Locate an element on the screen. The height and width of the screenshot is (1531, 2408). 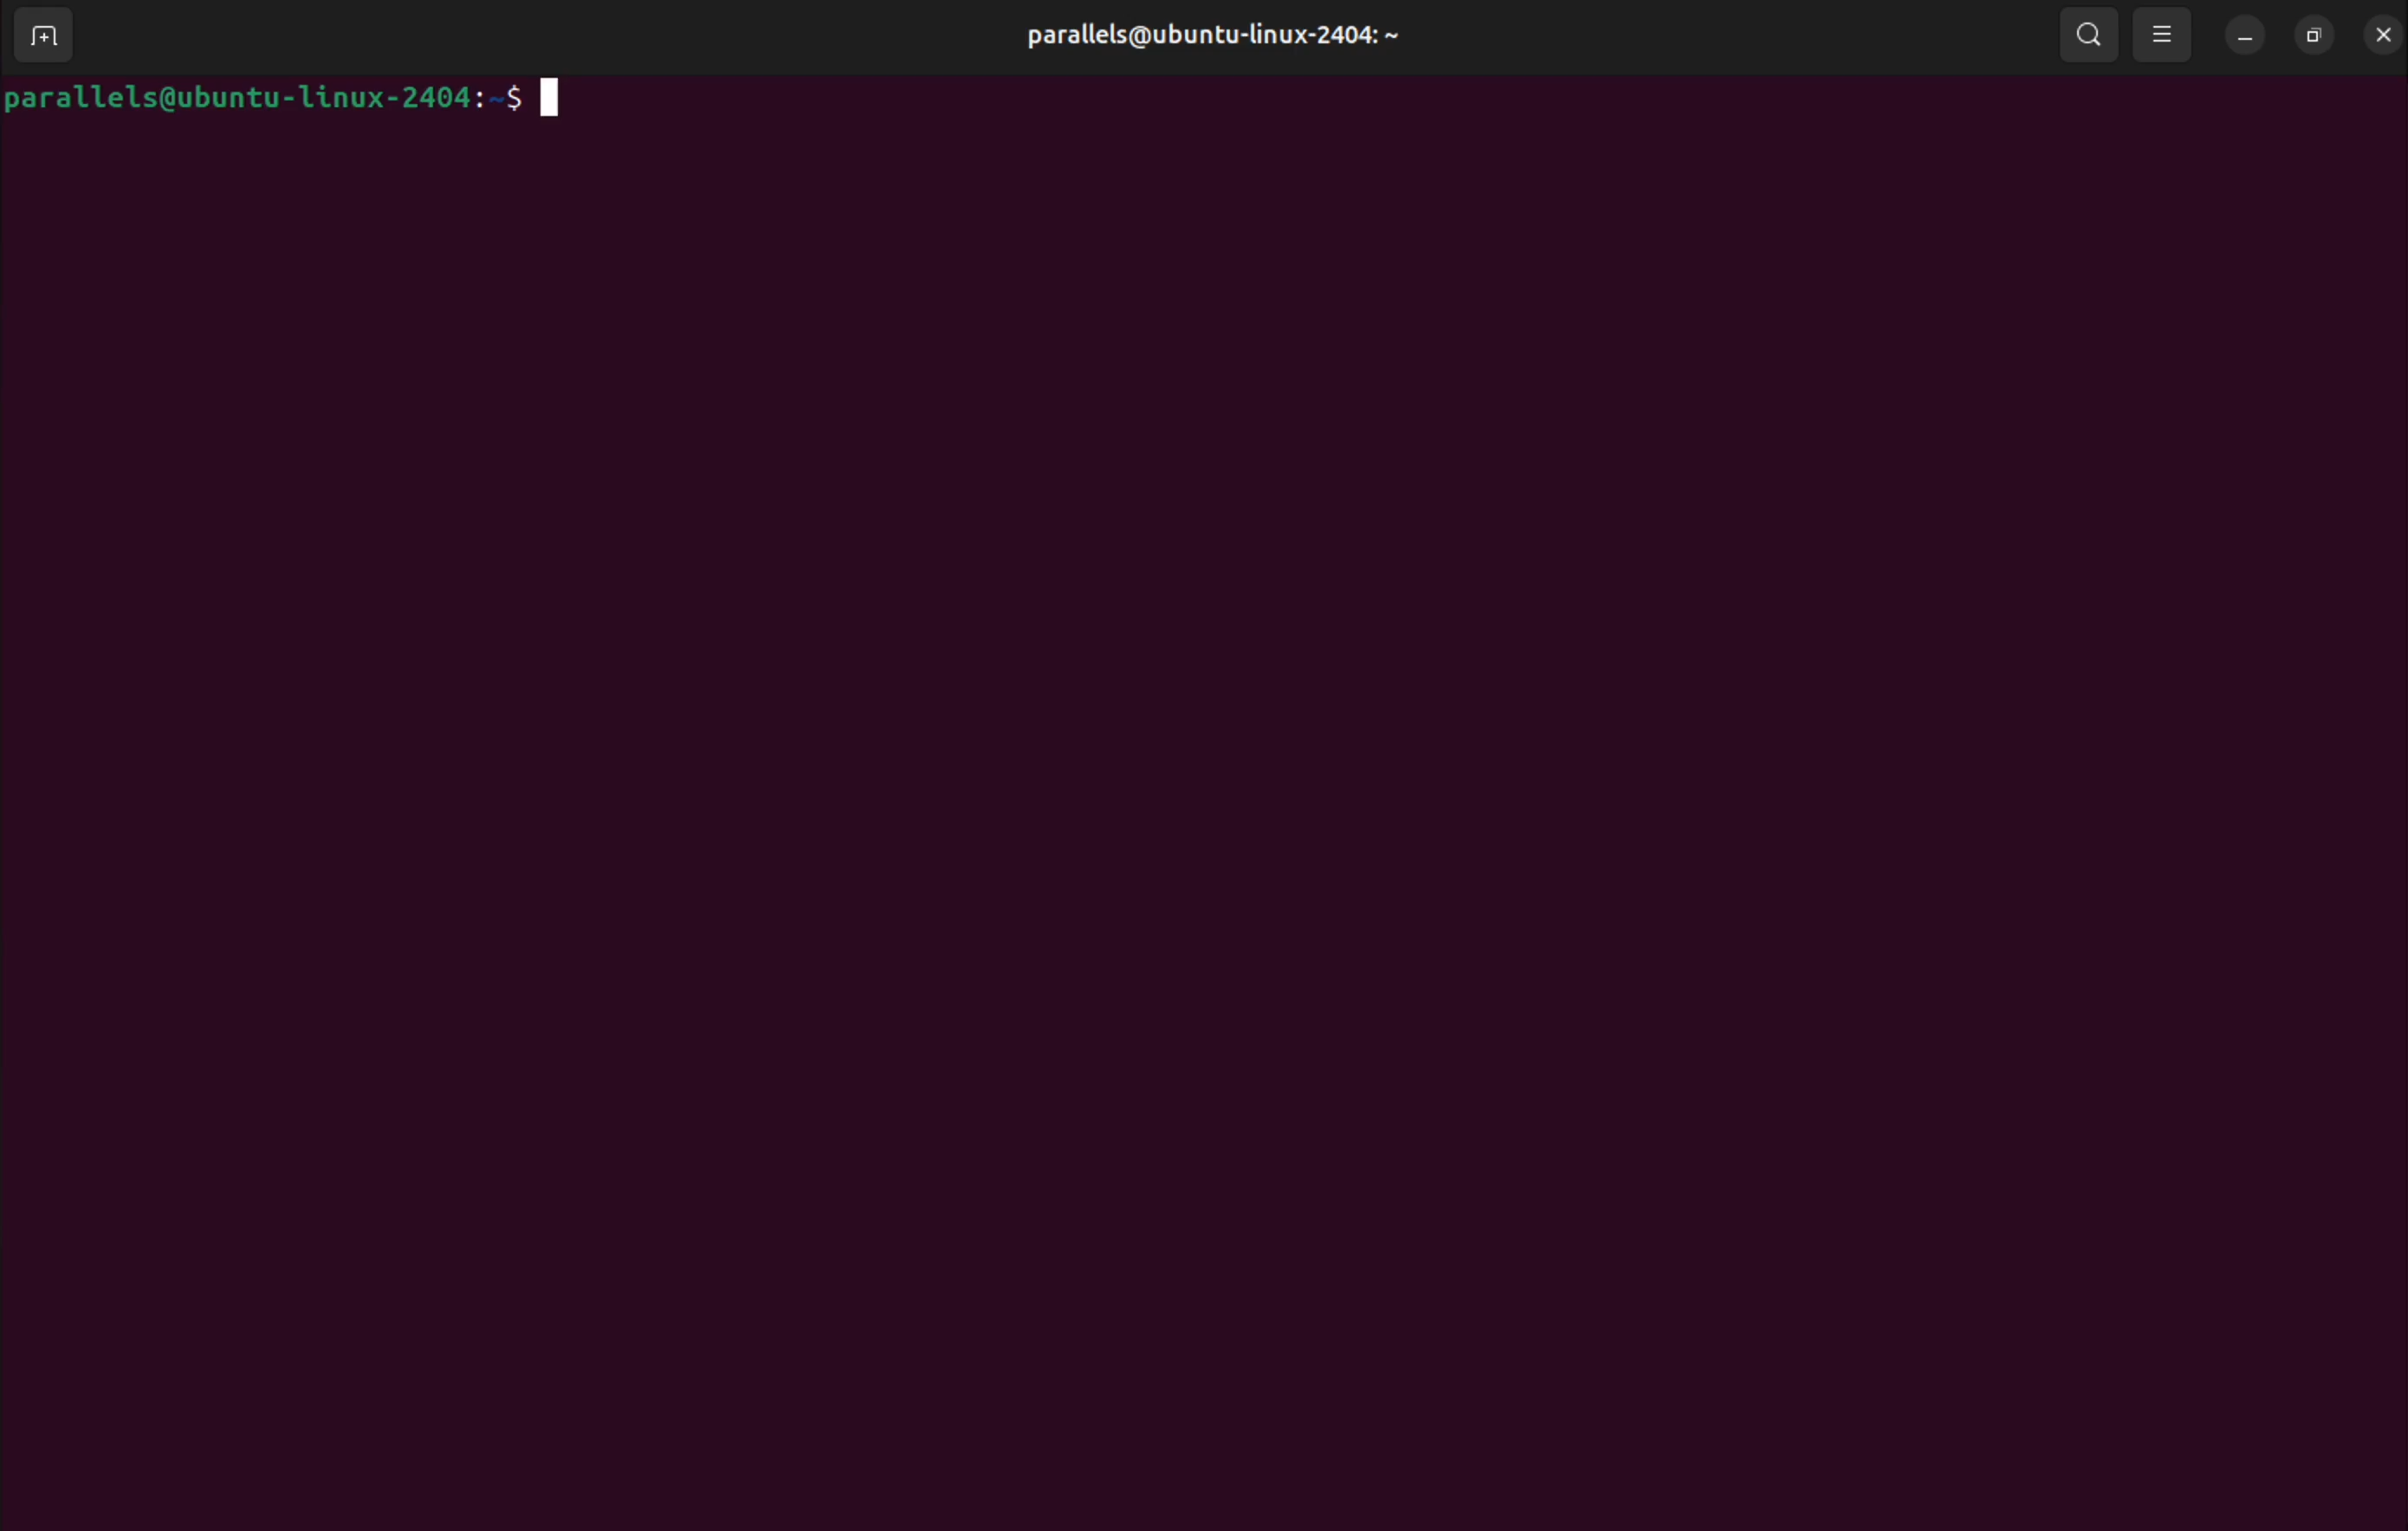
minimize is located at coordinates (2249, 35).